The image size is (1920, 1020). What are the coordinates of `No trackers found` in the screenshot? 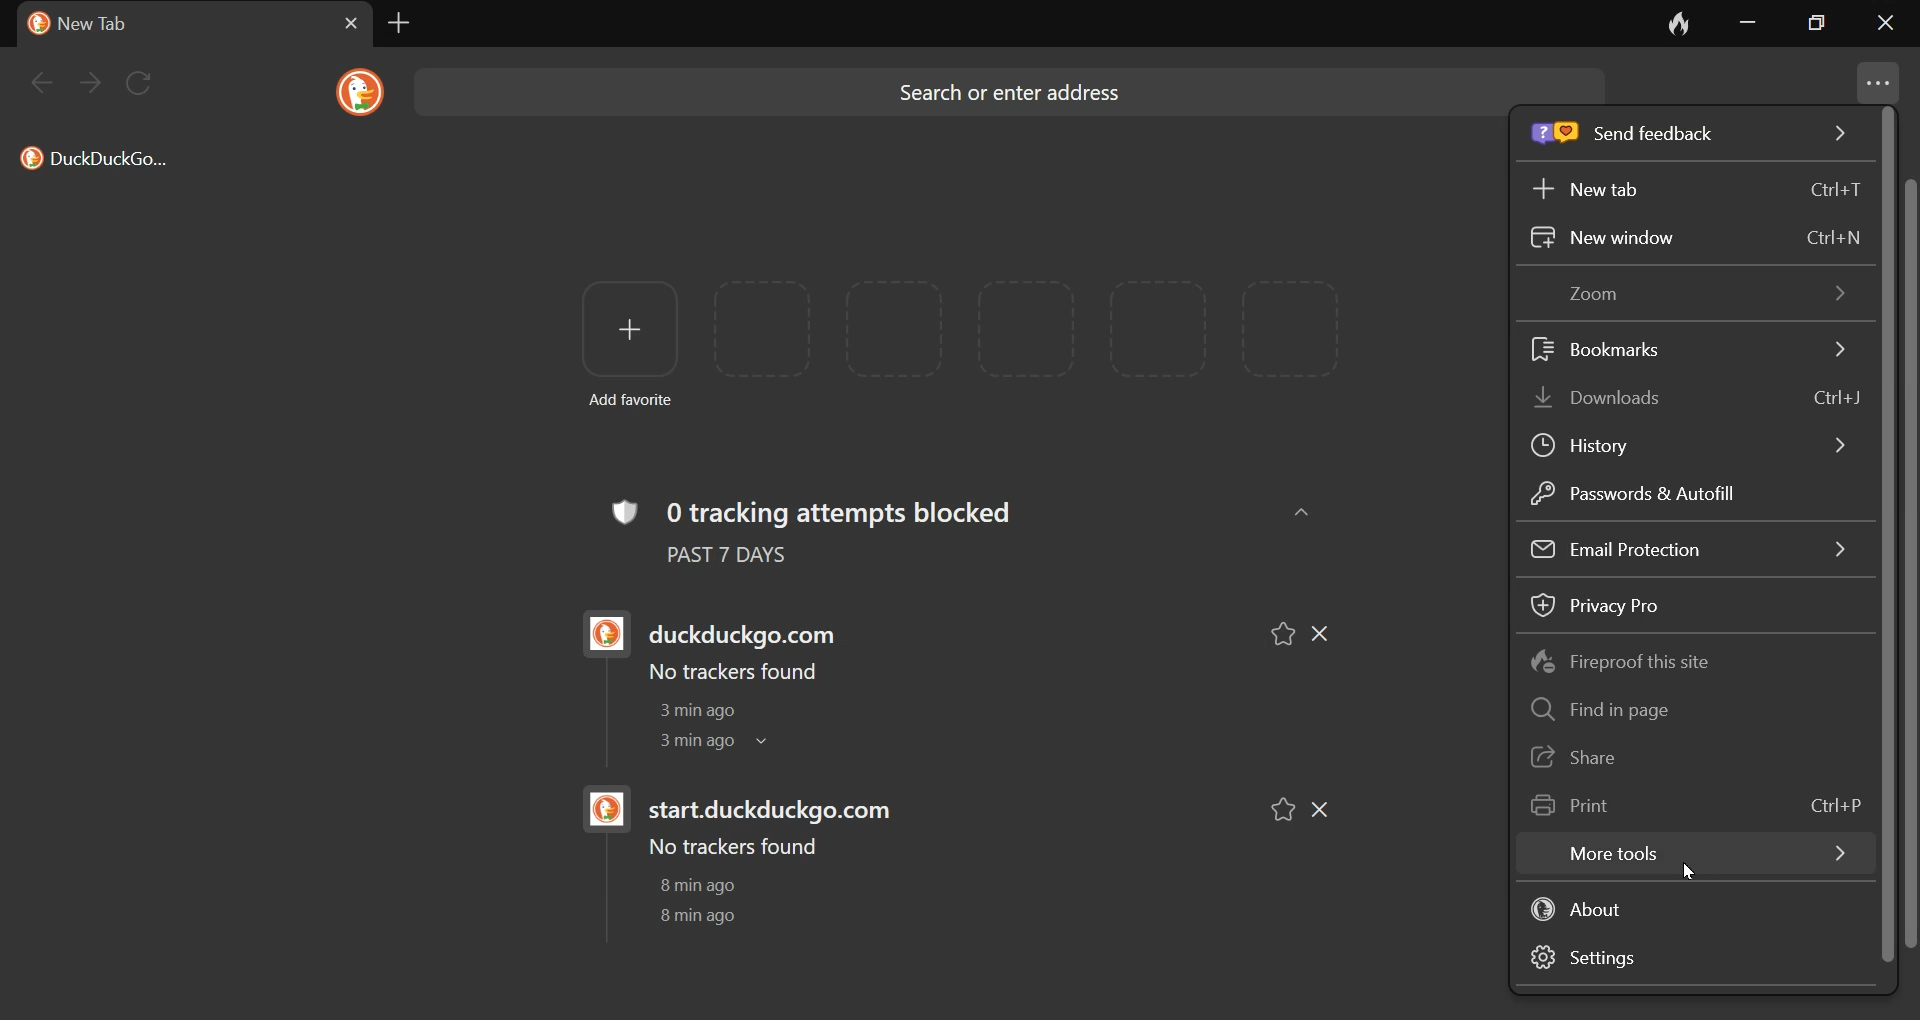 It's located at (730, 672).